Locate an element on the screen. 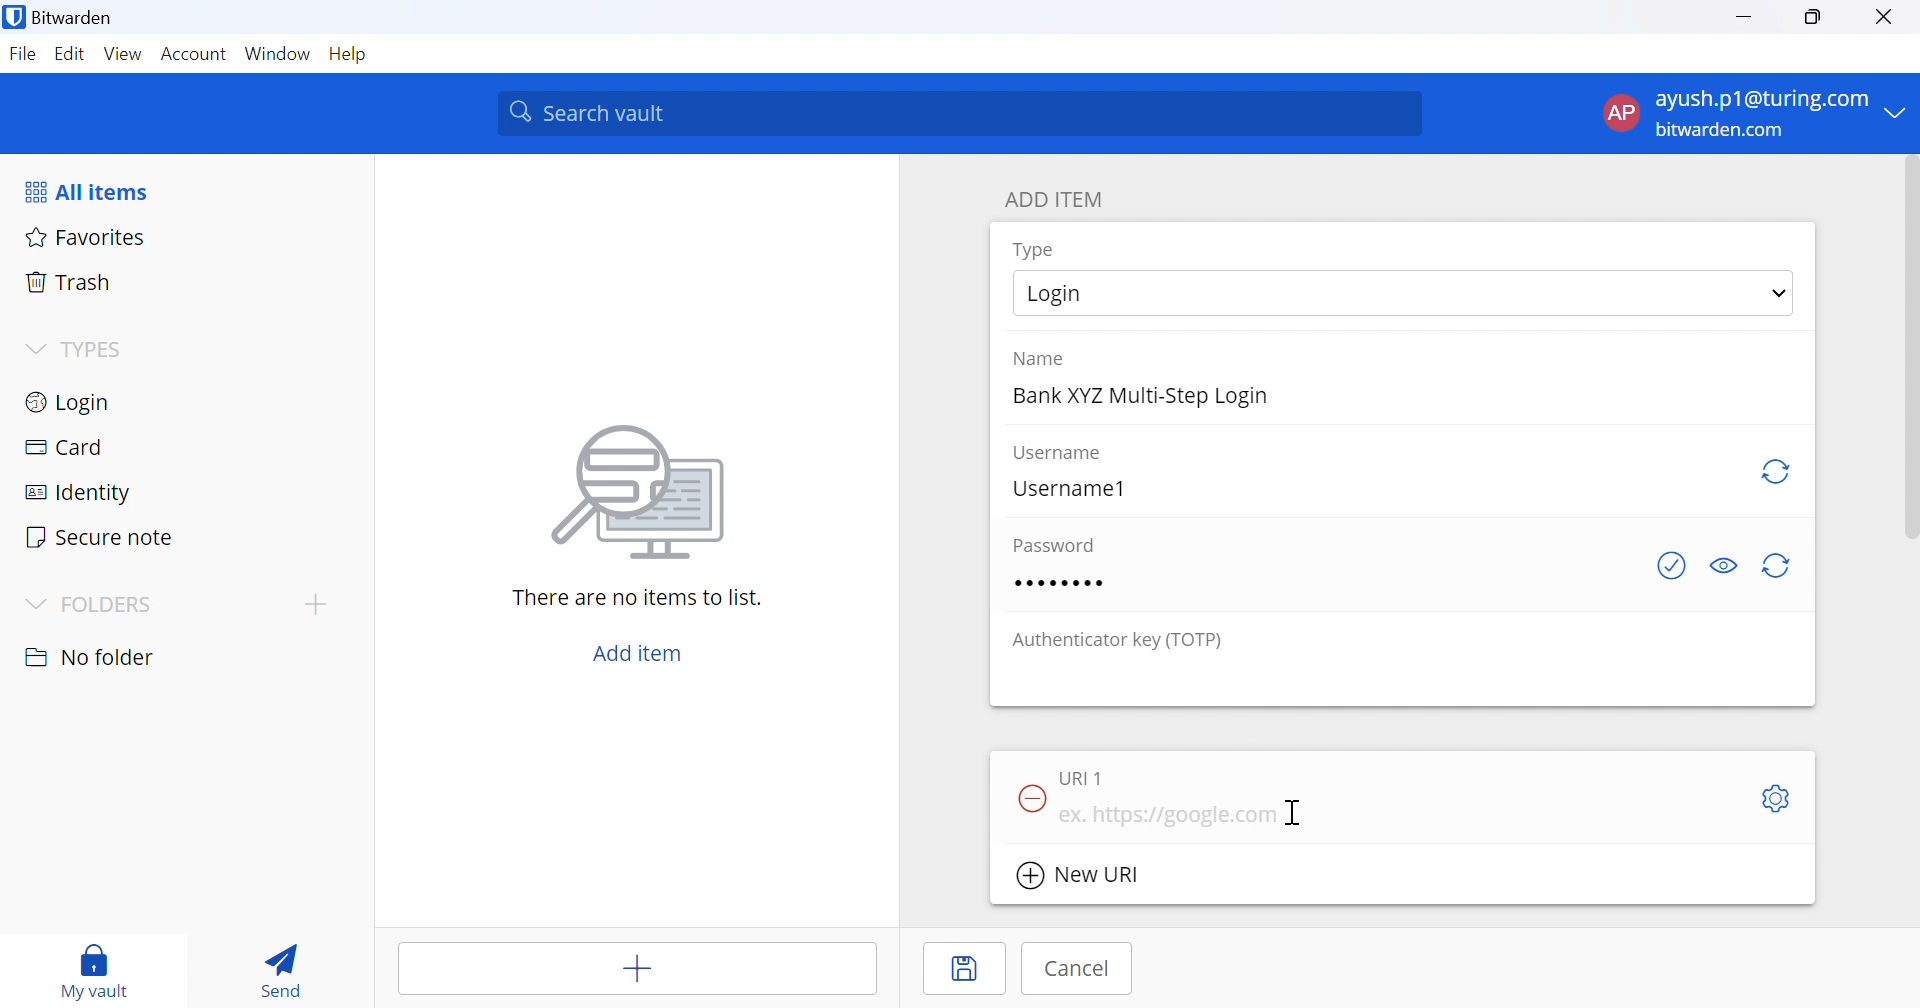 This screenshot has width=1920, height=1008. Restore Down is located at coordinates (1815, 18).